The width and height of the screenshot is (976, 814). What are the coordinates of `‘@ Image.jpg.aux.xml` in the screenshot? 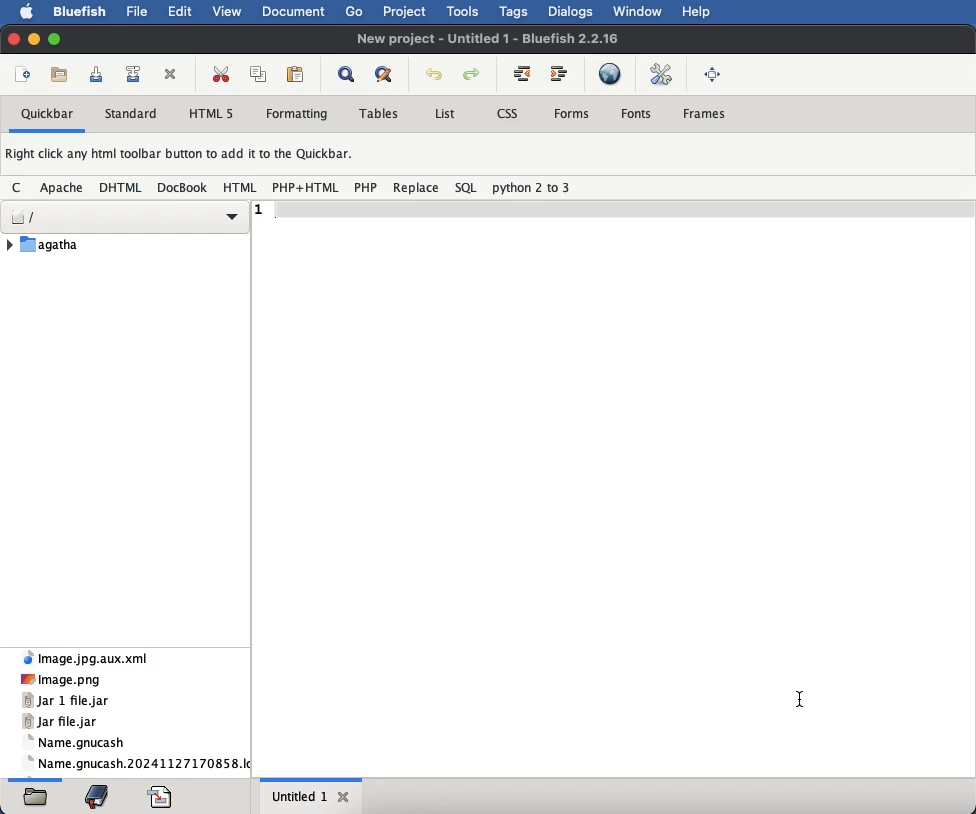 It's located at (88, 658).